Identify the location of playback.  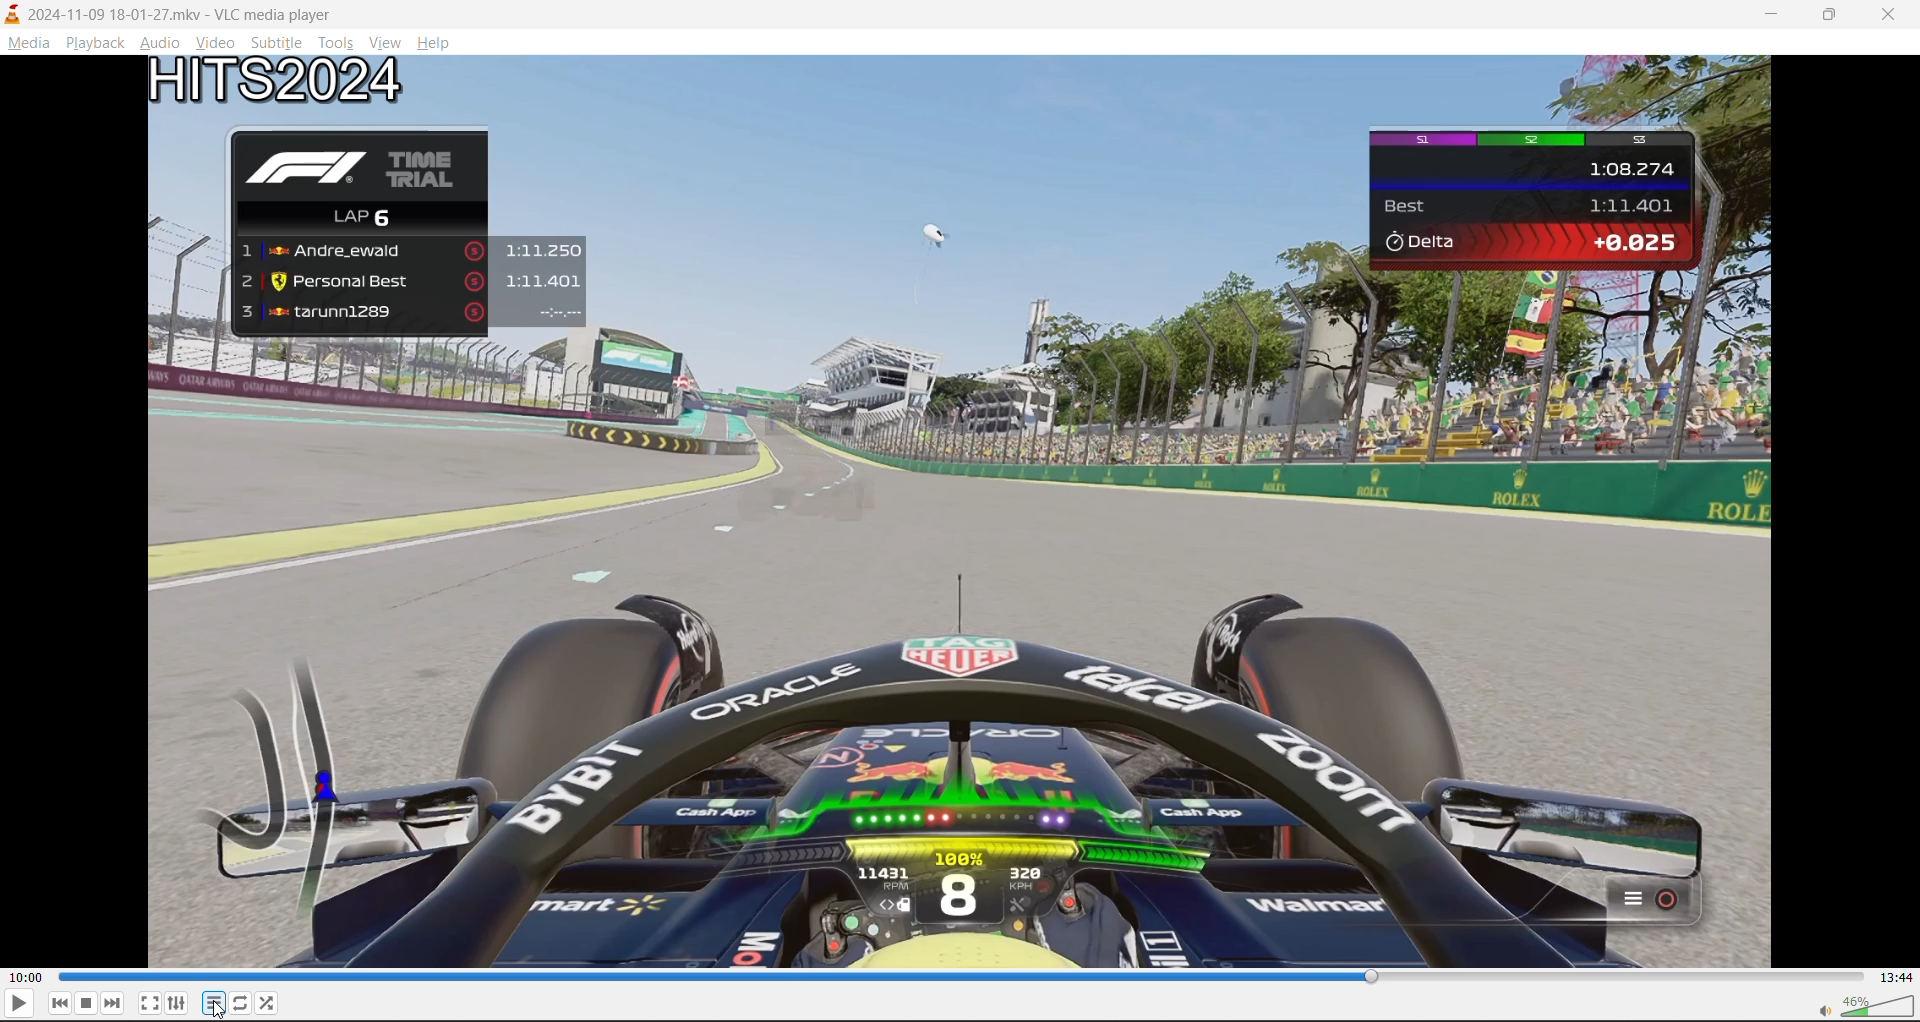
(94, 42).